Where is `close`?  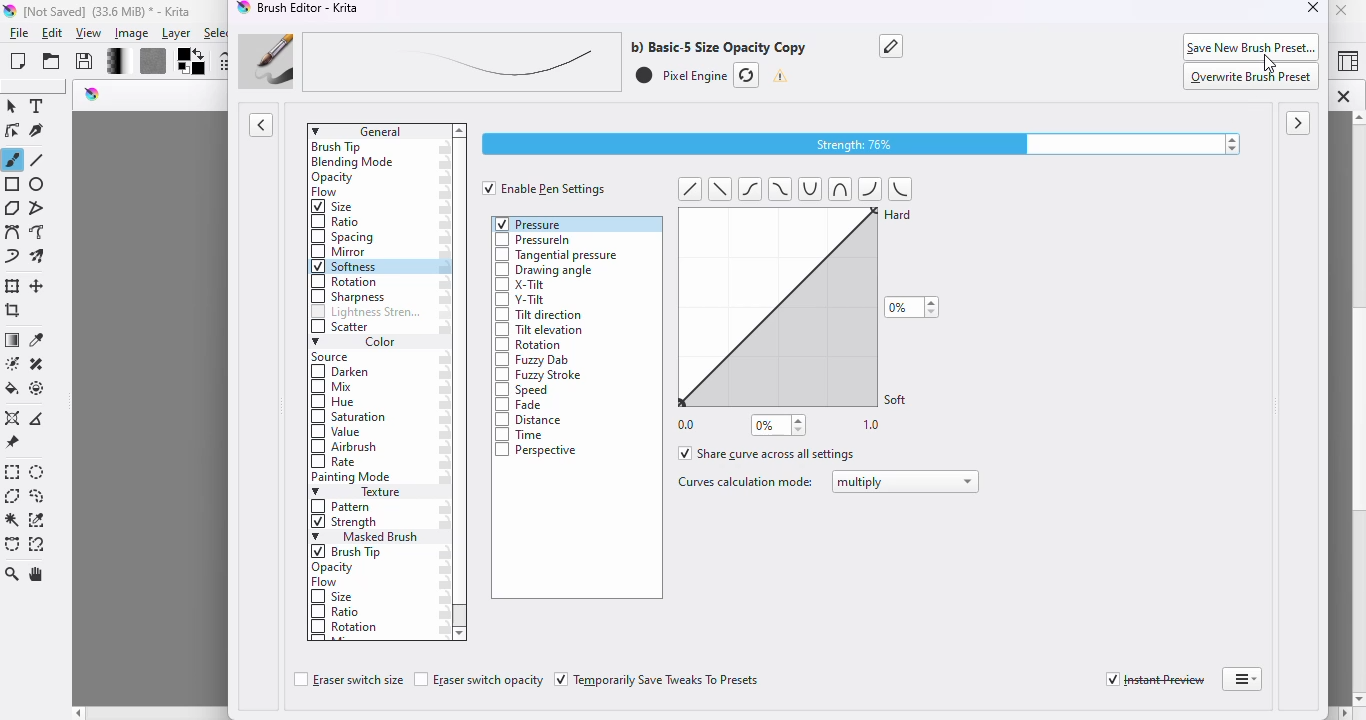
close is located at coordinates (1314, 9).